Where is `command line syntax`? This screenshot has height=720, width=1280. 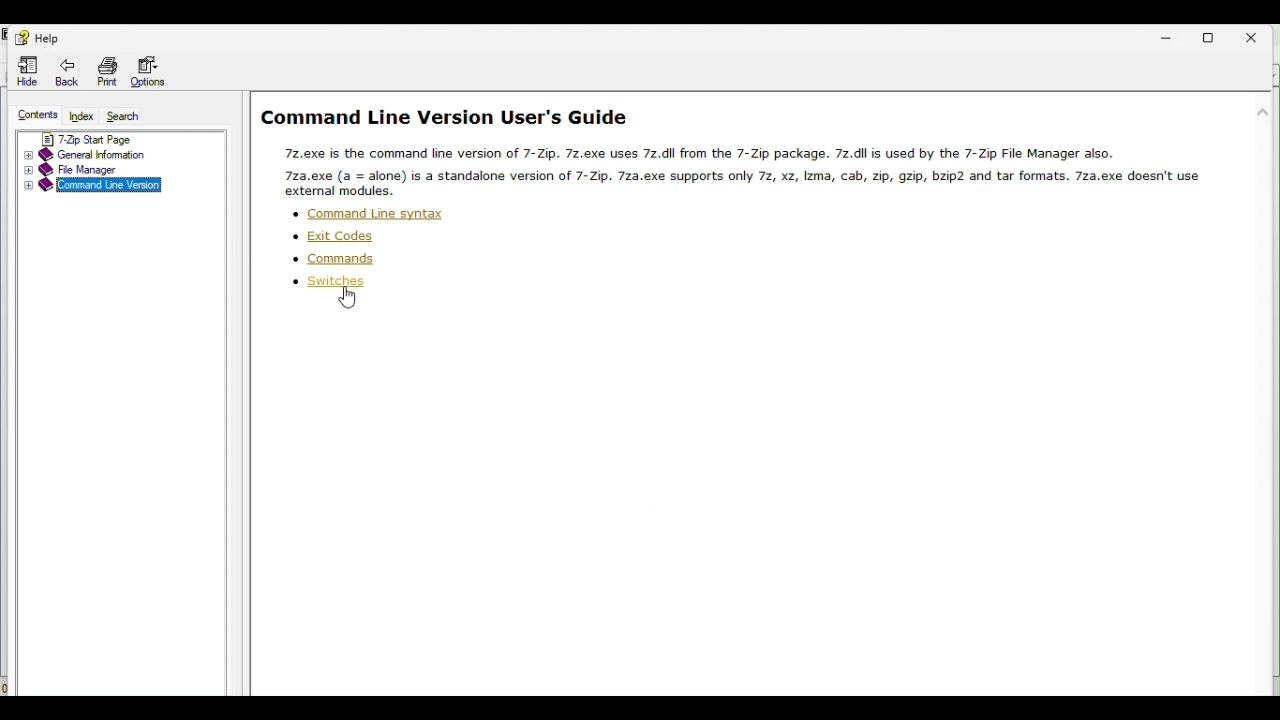 command line syntax is located at coordinates (367, 216).